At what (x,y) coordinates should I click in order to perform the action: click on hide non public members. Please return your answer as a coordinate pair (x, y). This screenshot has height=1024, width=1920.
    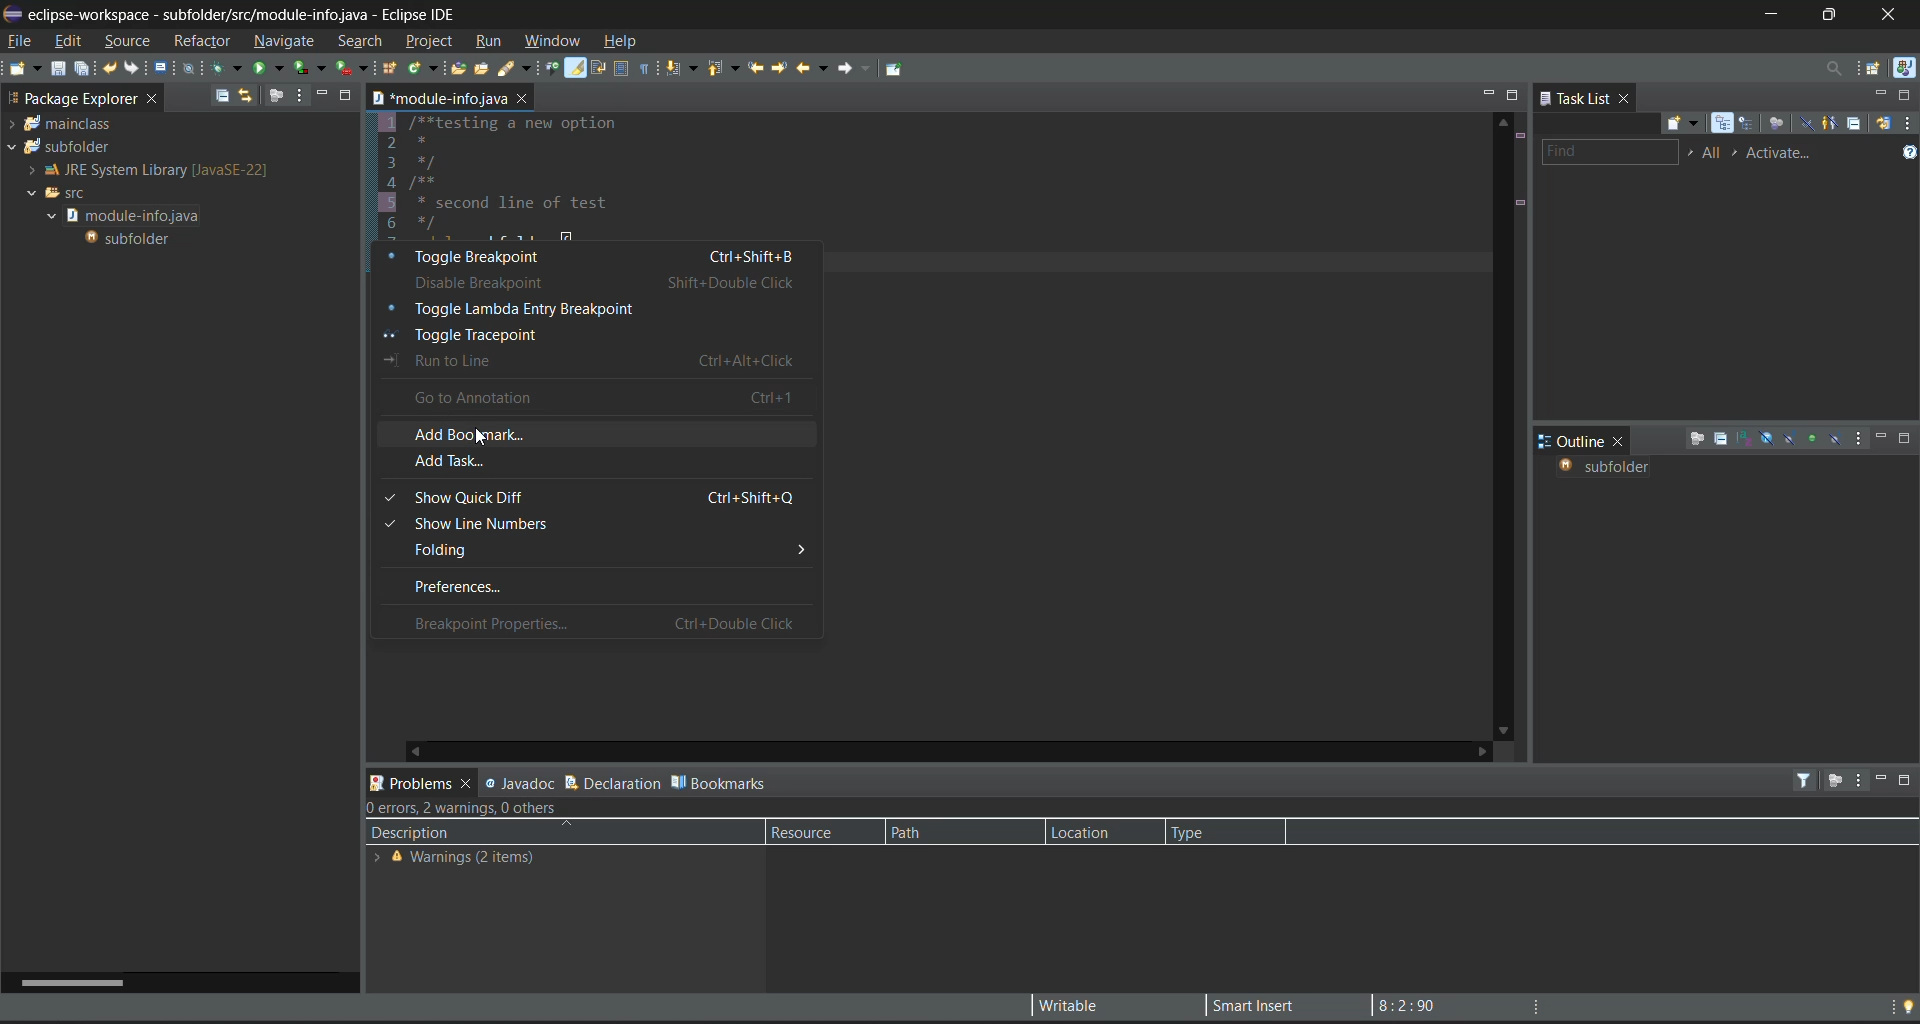
    Looking at the image, I should click on (1813, 436).